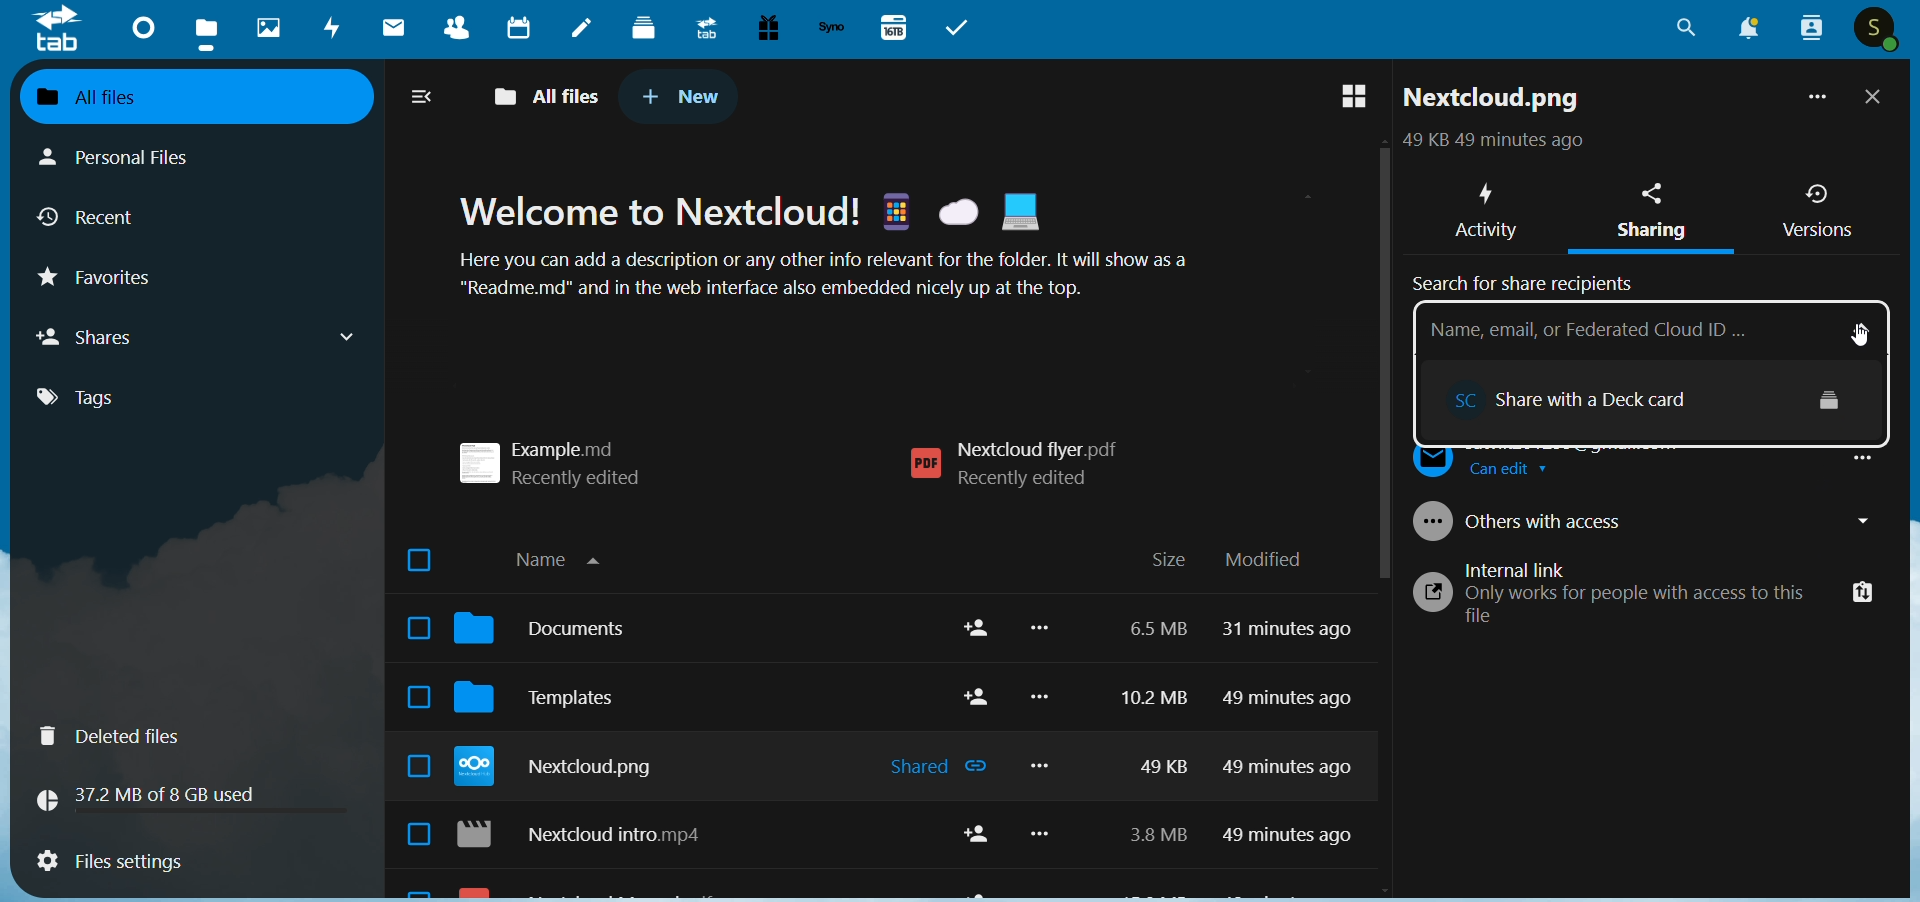  I want to click on sharing, so click(1658, 215).